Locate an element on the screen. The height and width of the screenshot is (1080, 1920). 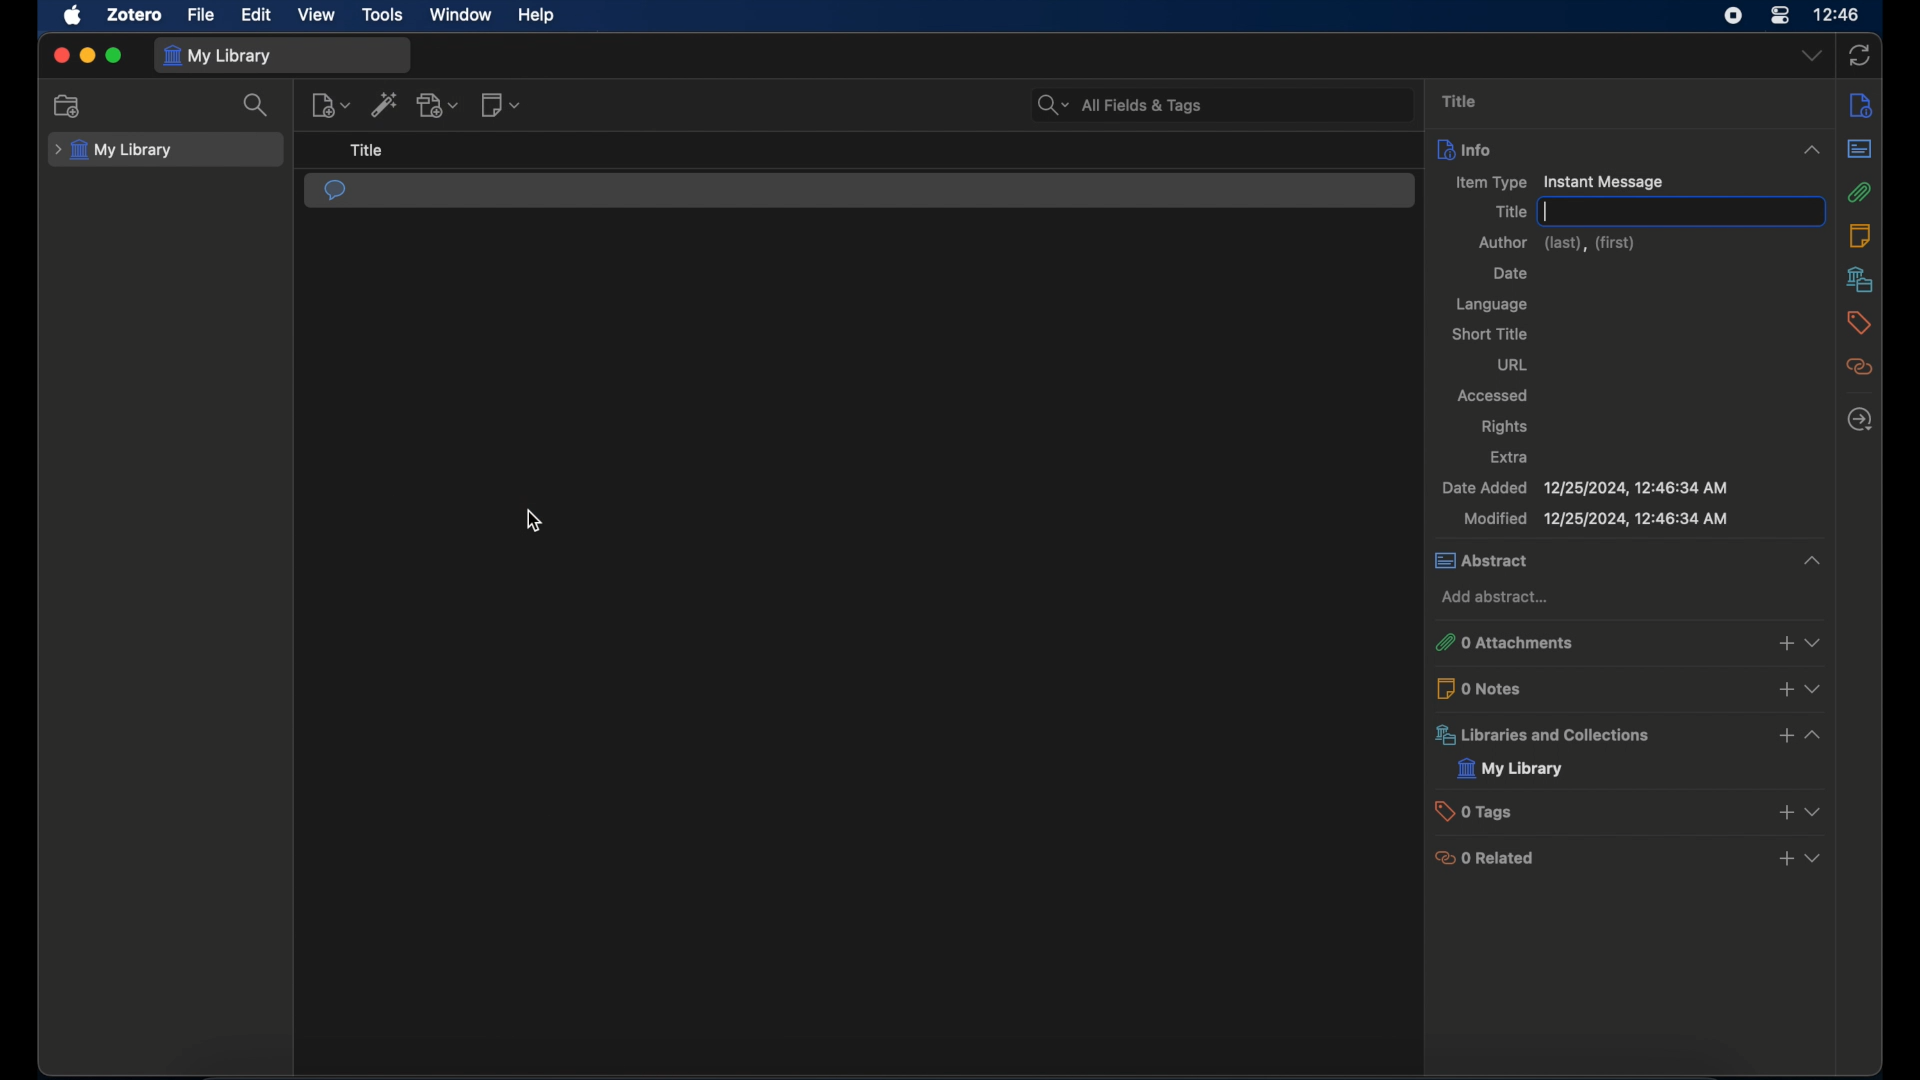
window is located at coordinates (460, 15).